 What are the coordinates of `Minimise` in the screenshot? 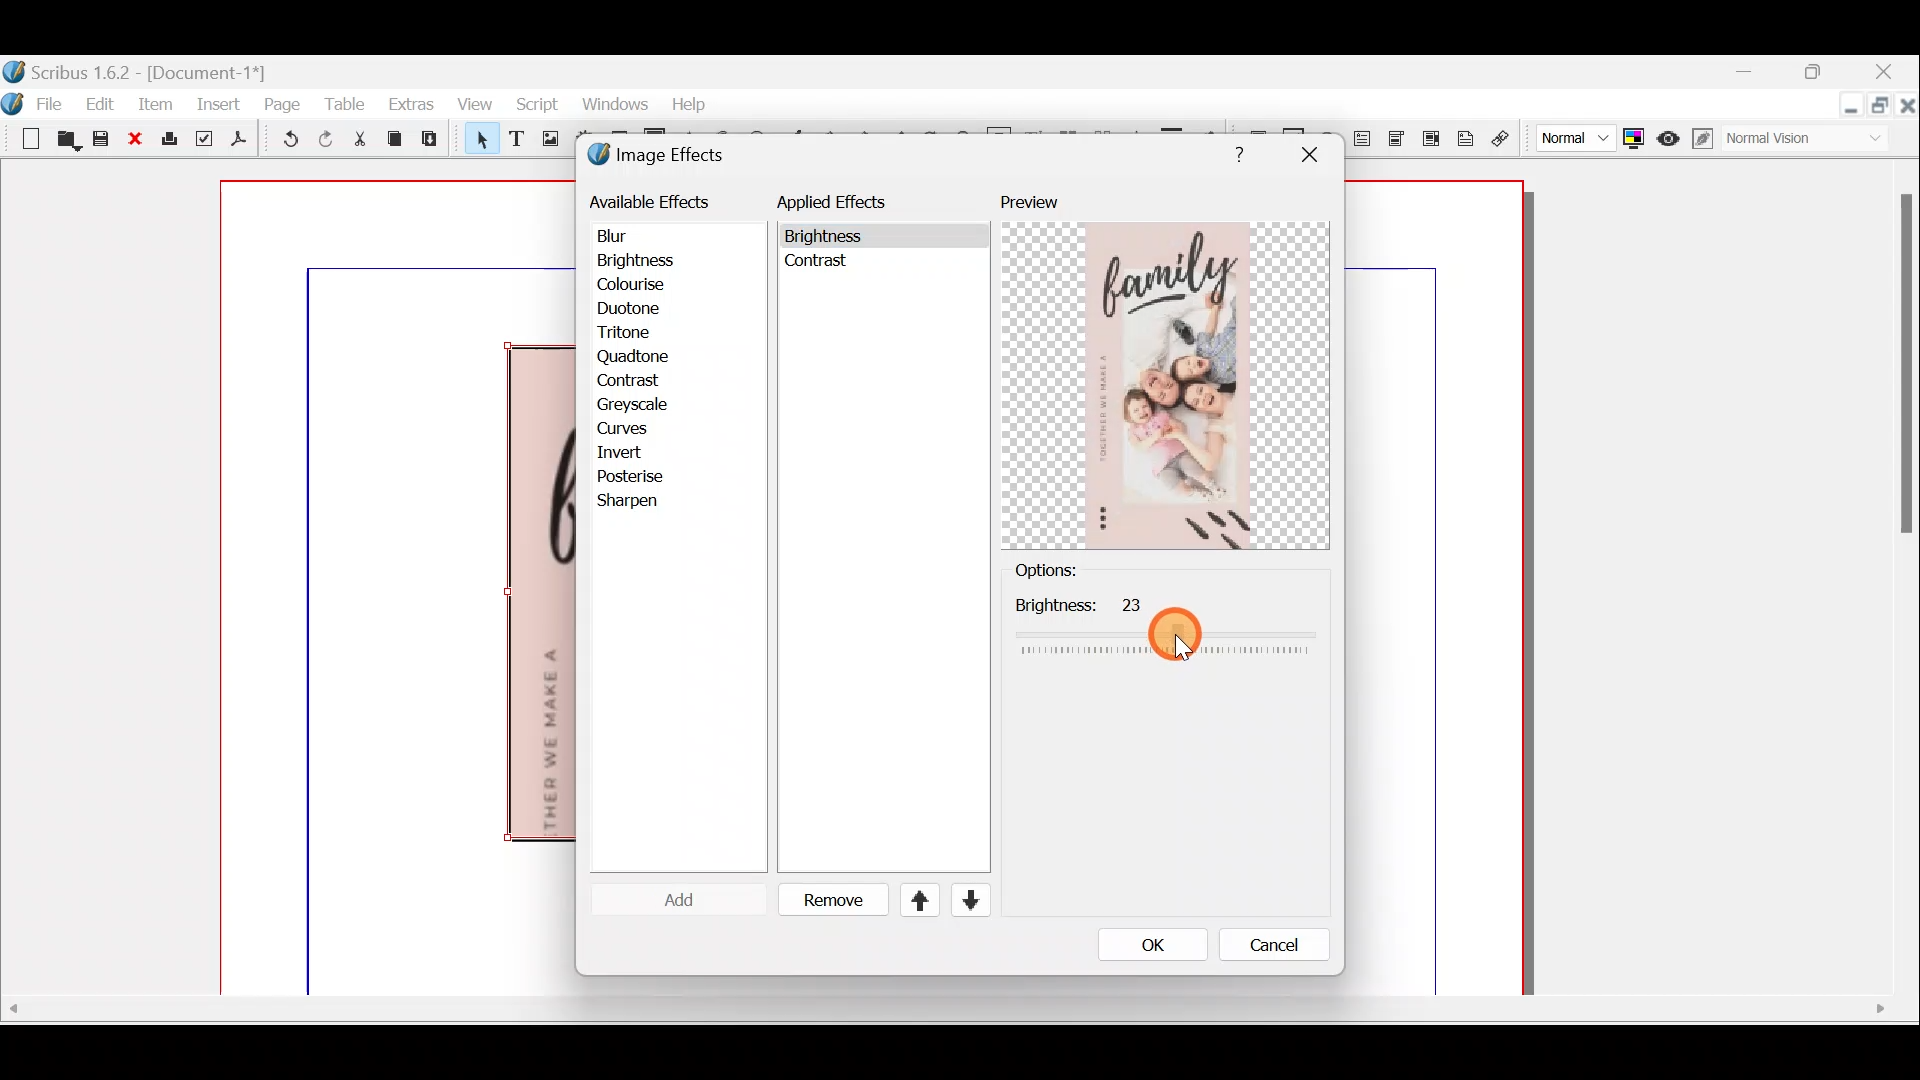 It's located at (1849, 107).